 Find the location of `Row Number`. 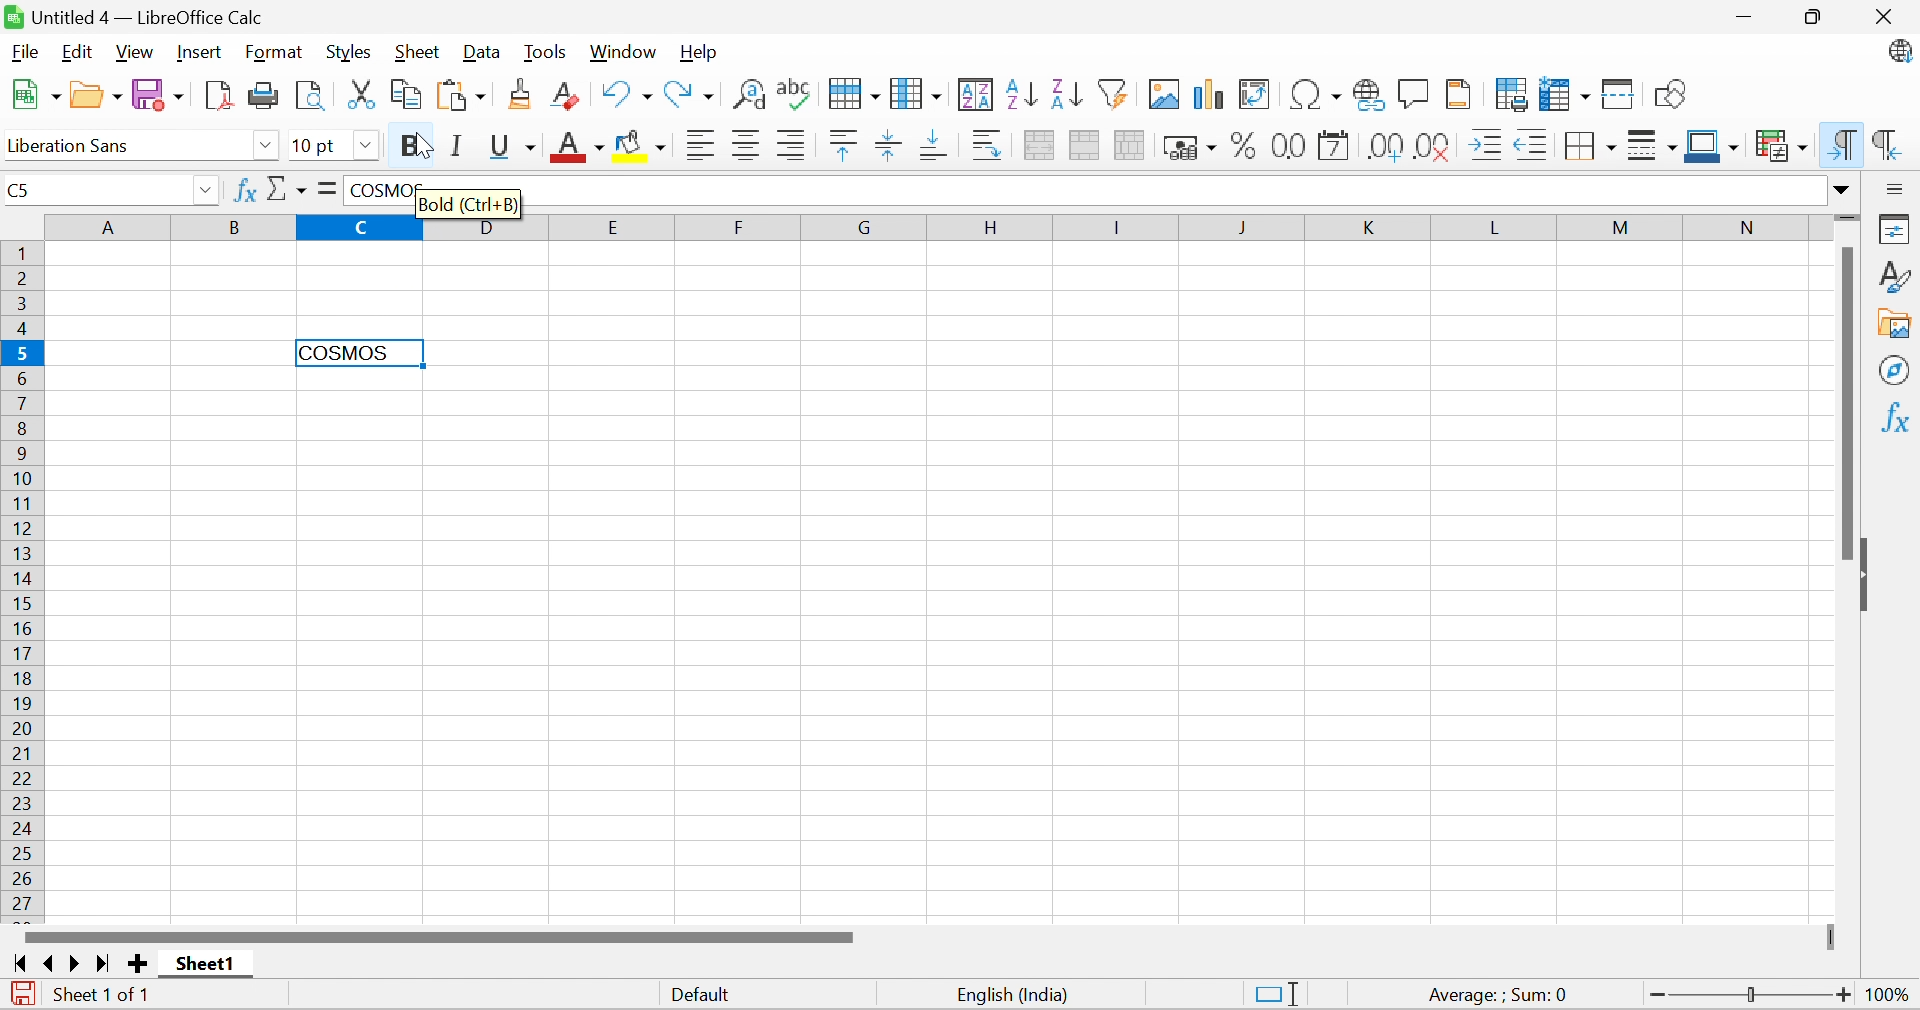

Row Number is located at coordinates (21, 580).